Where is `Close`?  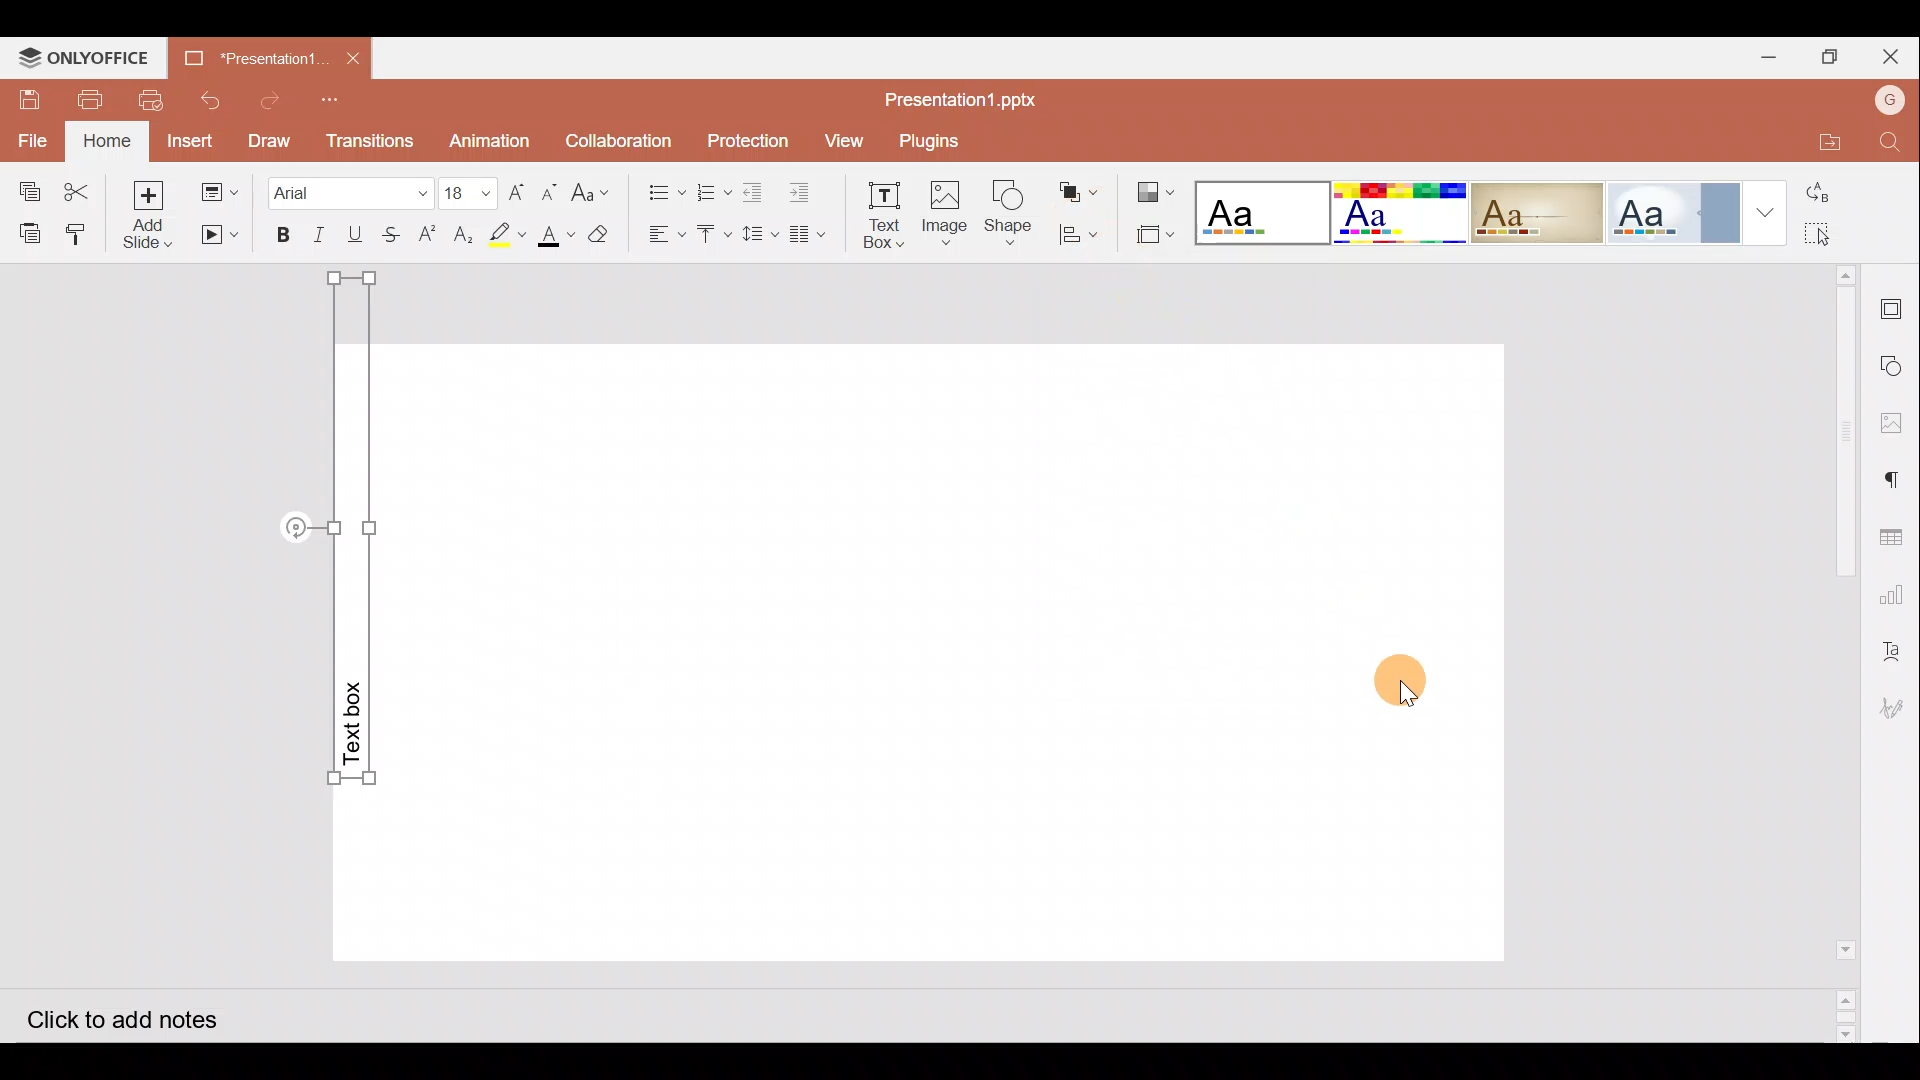 Close is located at coordinates (1895, 58).